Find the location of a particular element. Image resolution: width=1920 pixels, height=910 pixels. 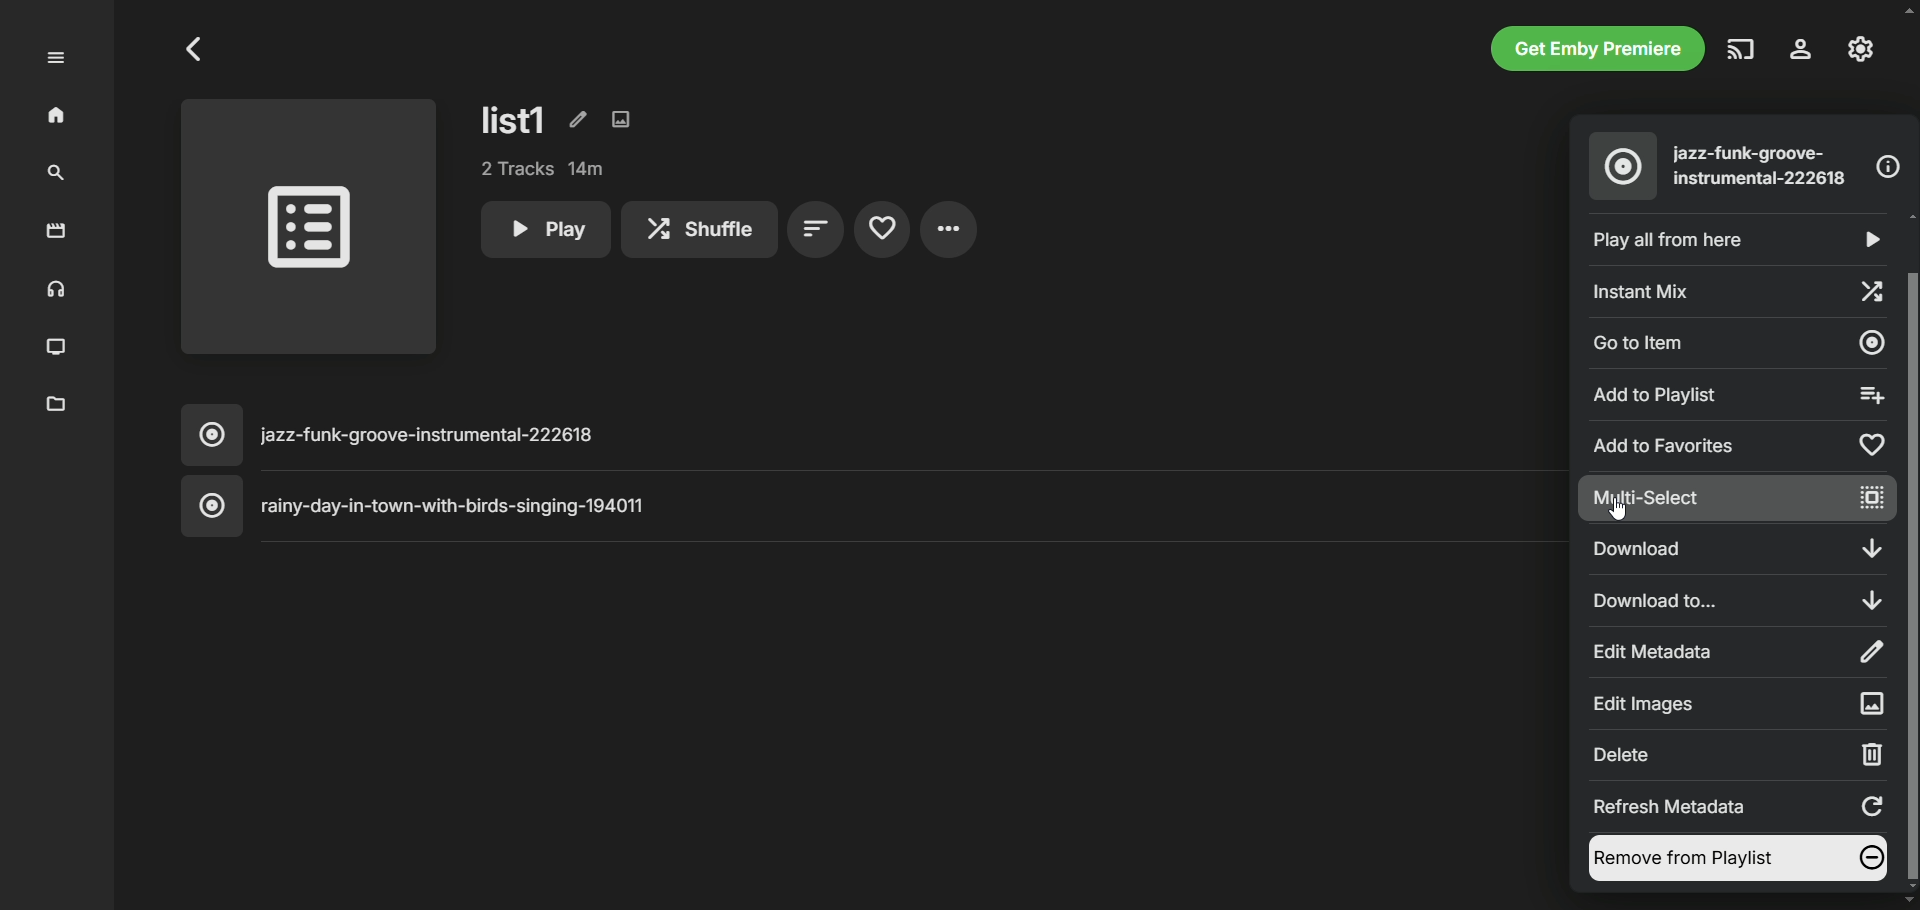

favorites is located at coordinates (881, 230).